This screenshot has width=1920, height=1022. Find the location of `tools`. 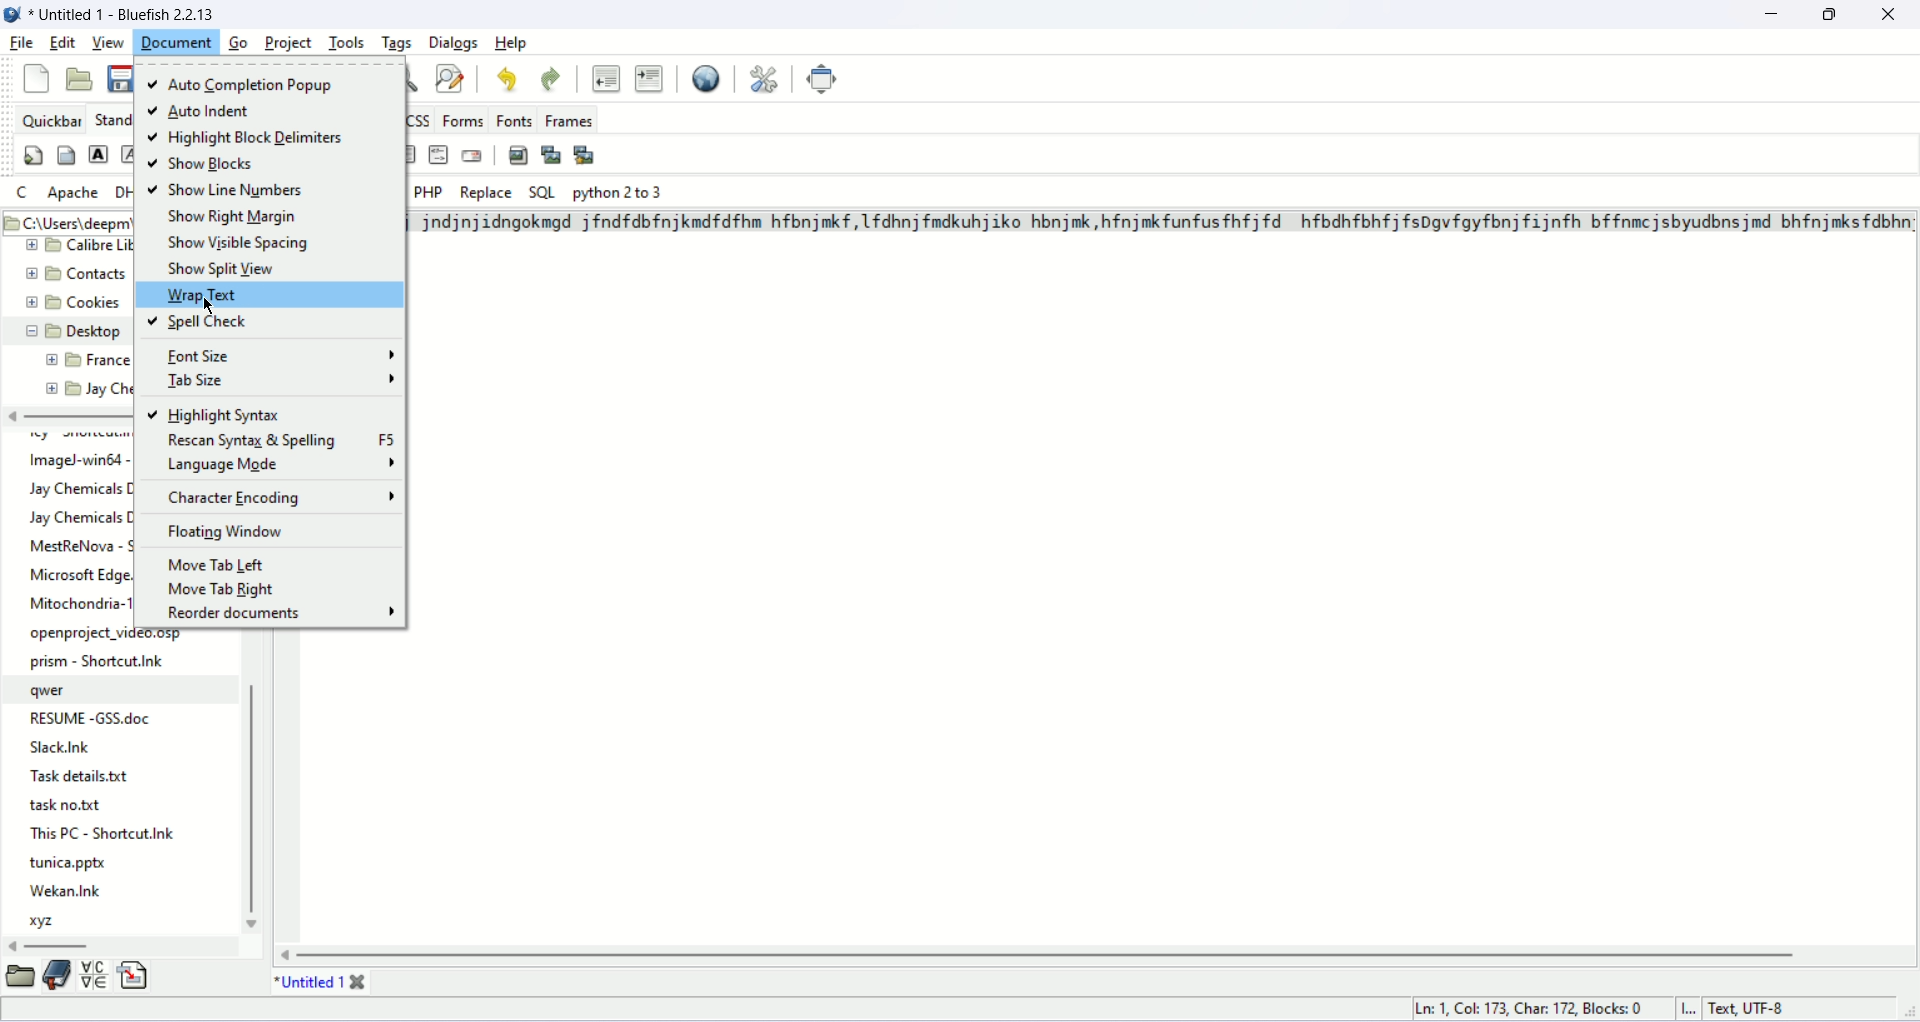

tools is located at coordinates (347, 42).